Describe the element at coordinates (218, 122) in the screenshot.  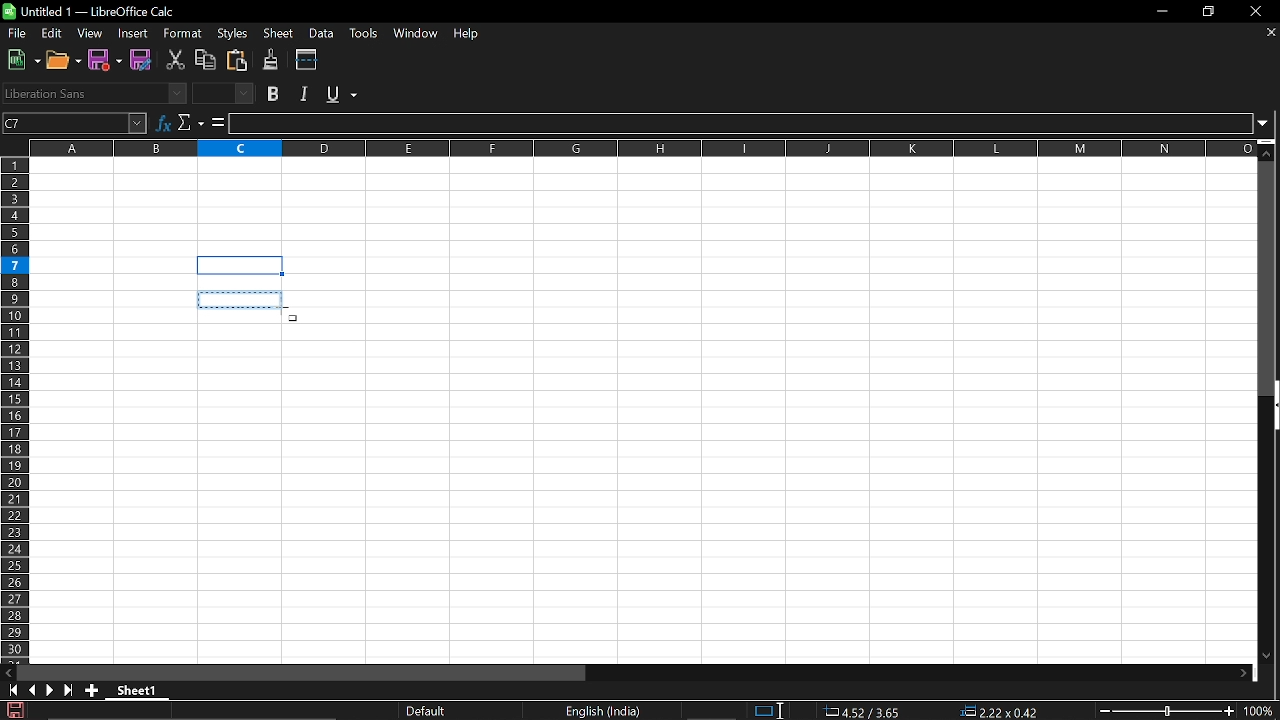
I see `Formula` at that location.